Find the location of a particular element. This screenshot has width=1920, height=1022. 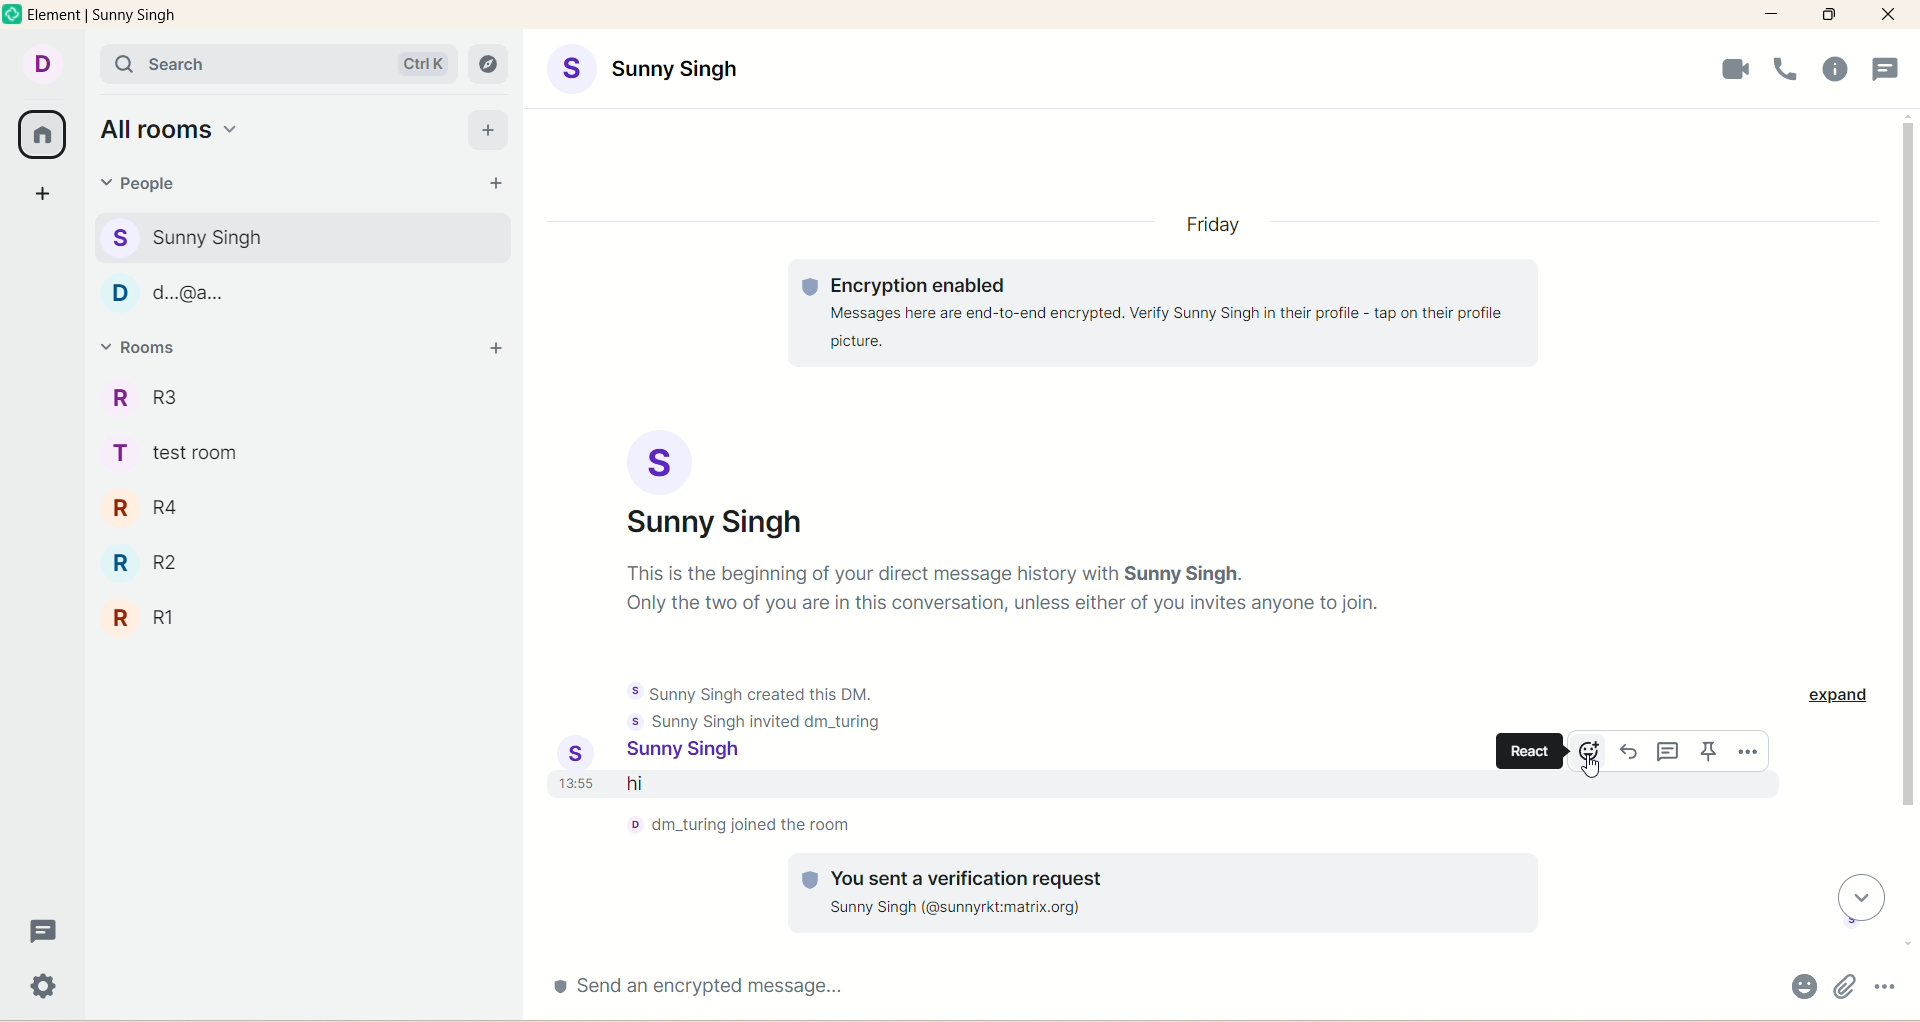

vertical scroll bar is located at coordinates (1908, 531).